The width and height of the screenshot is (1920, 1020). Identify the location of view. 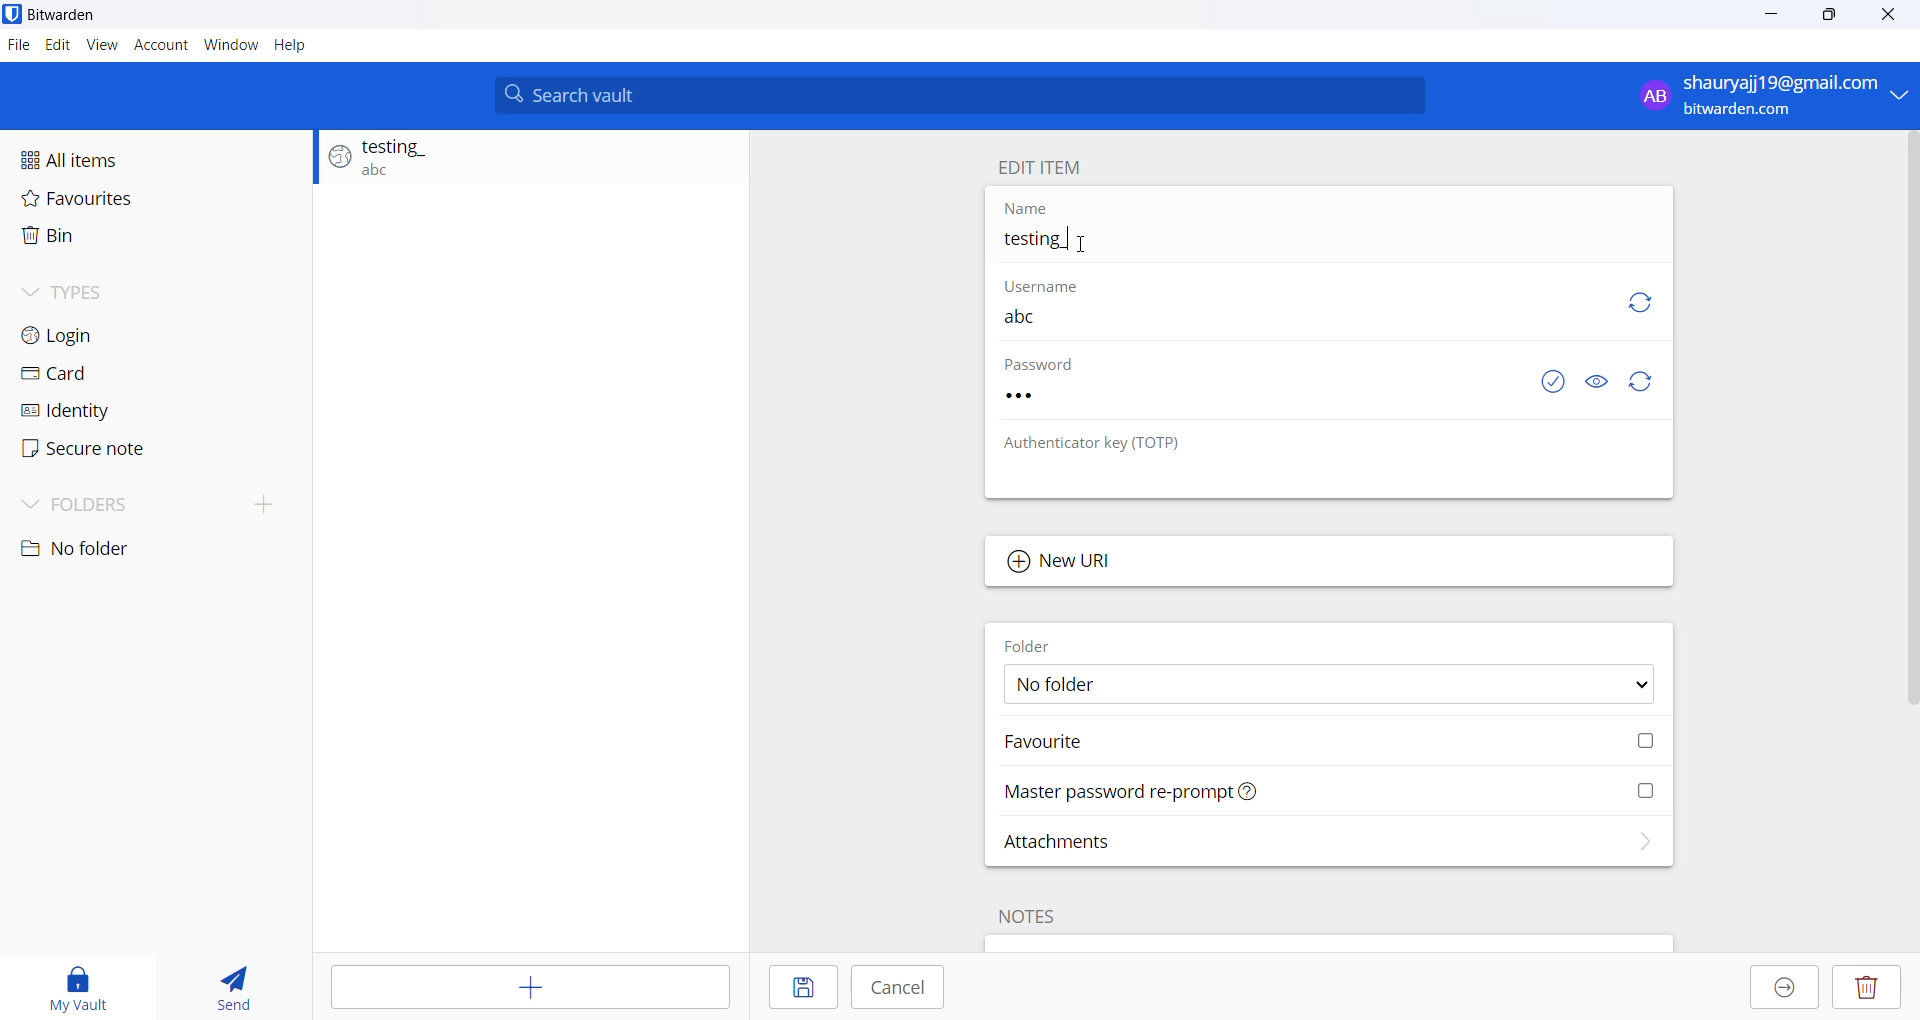
(101, 43).